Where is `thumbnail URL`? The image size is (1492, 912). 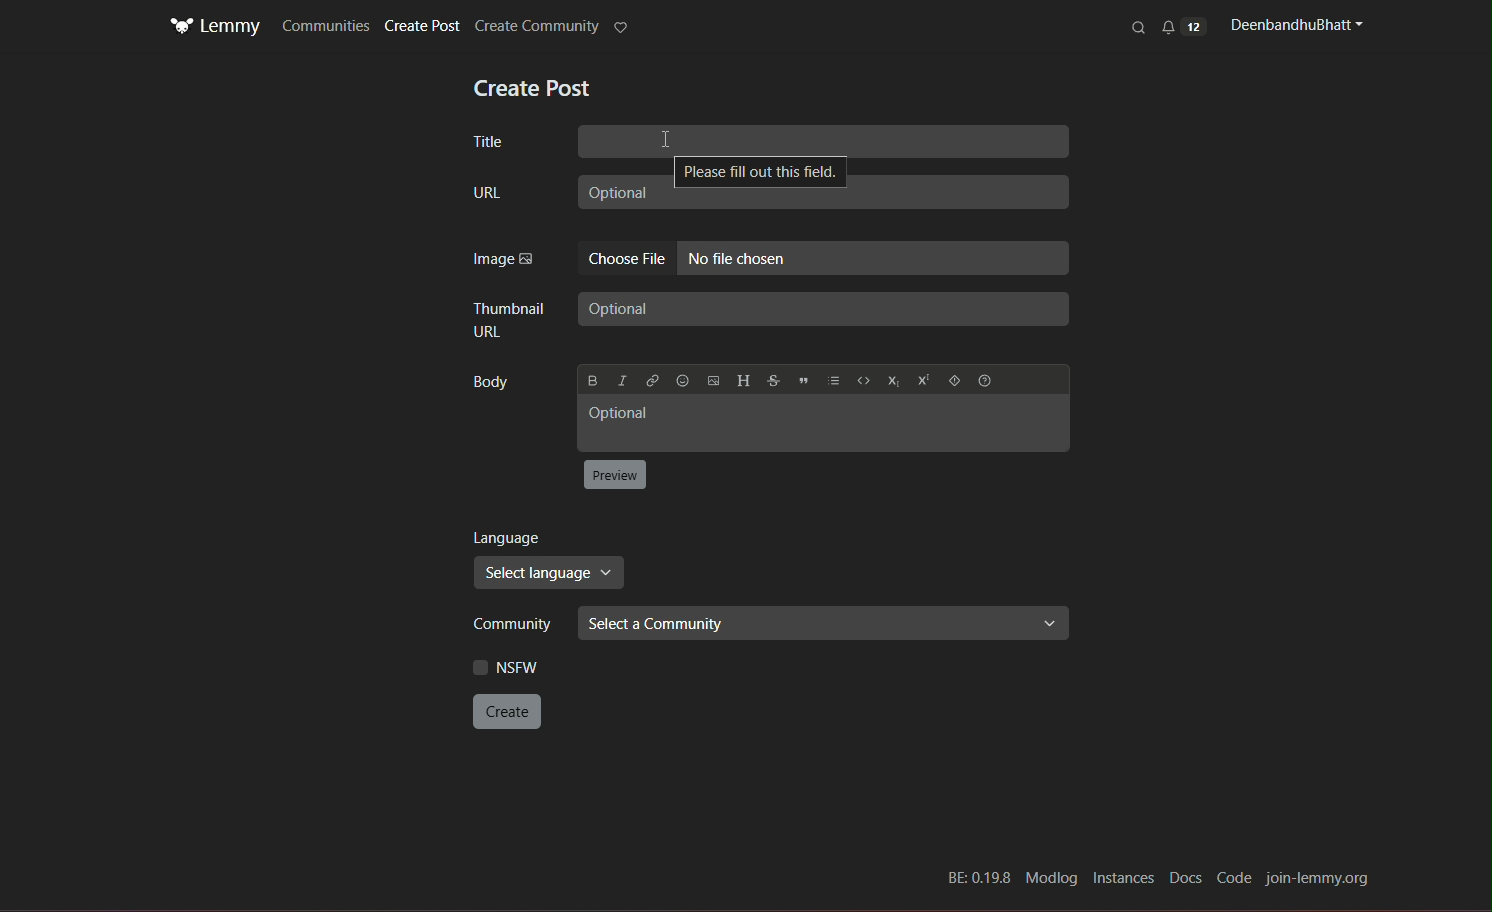
thumbnail URL is located at coordinates (510, 318).